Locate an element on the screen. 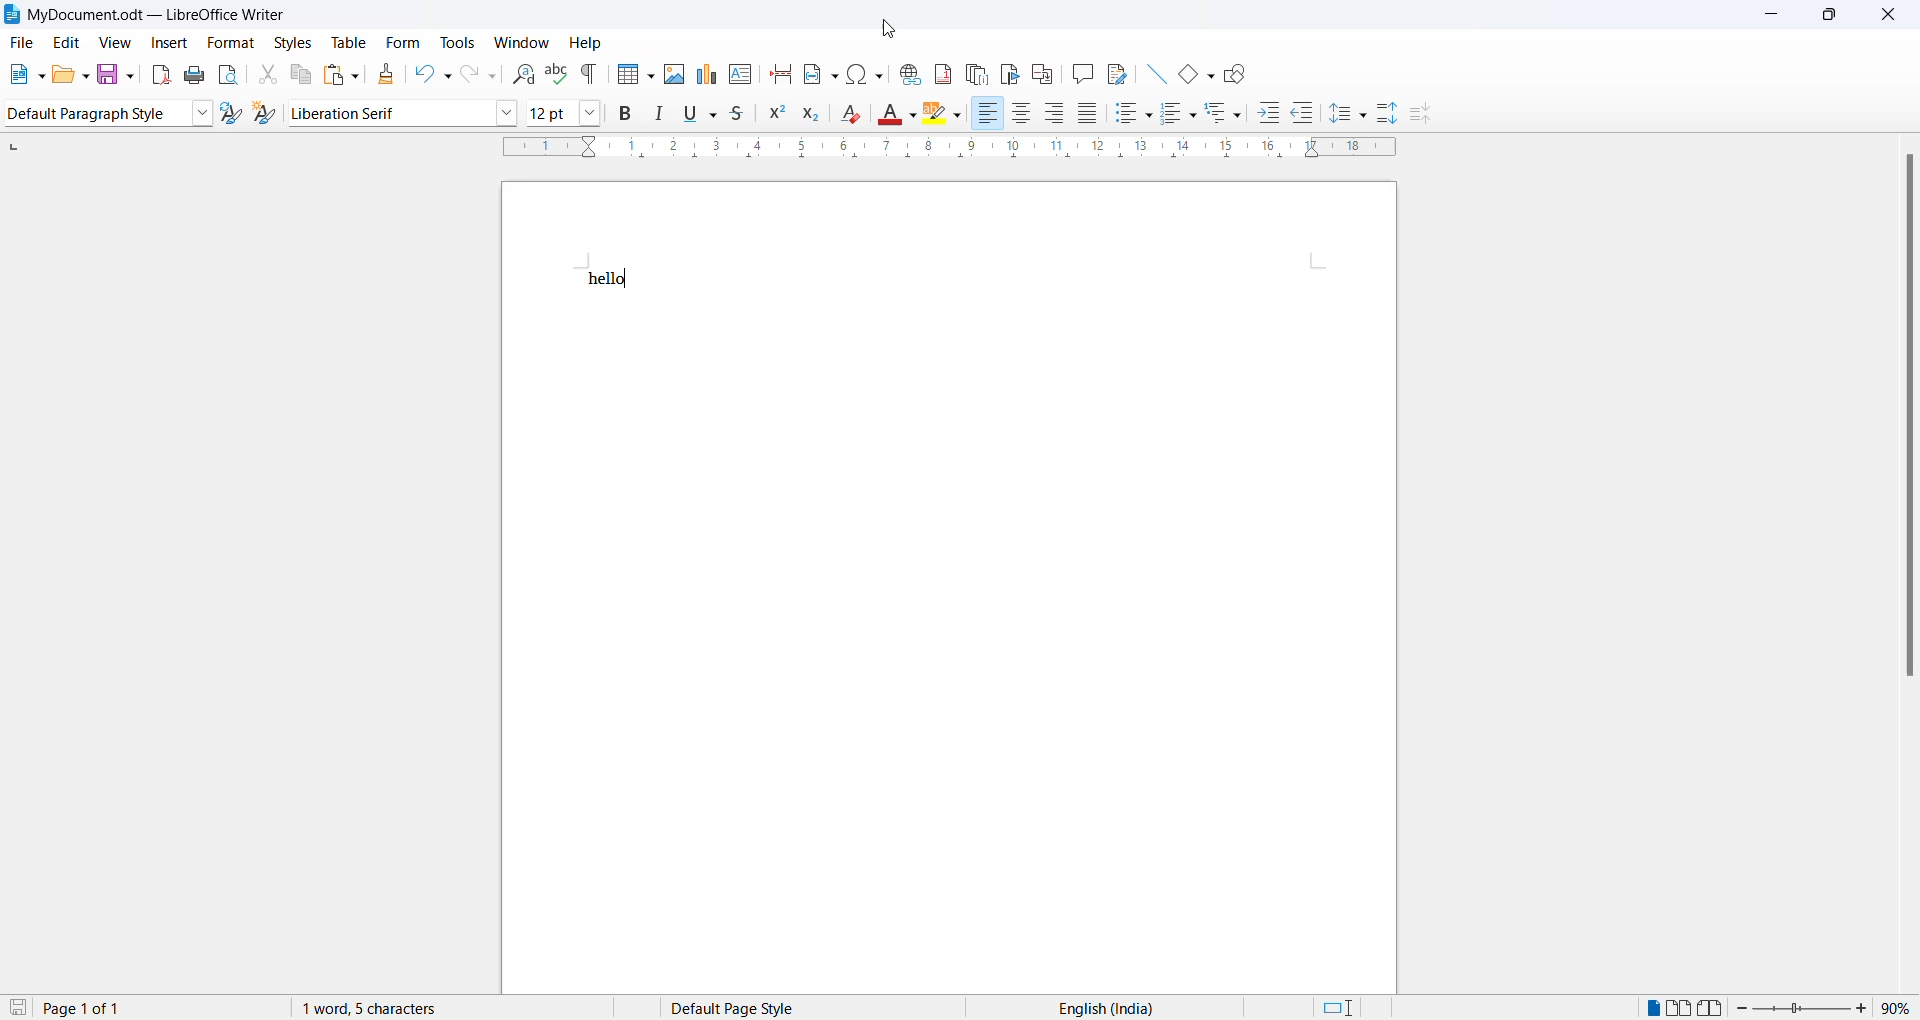 This screenshot has height=1020, width=1920. Update style is located at coordinates (232, 113).